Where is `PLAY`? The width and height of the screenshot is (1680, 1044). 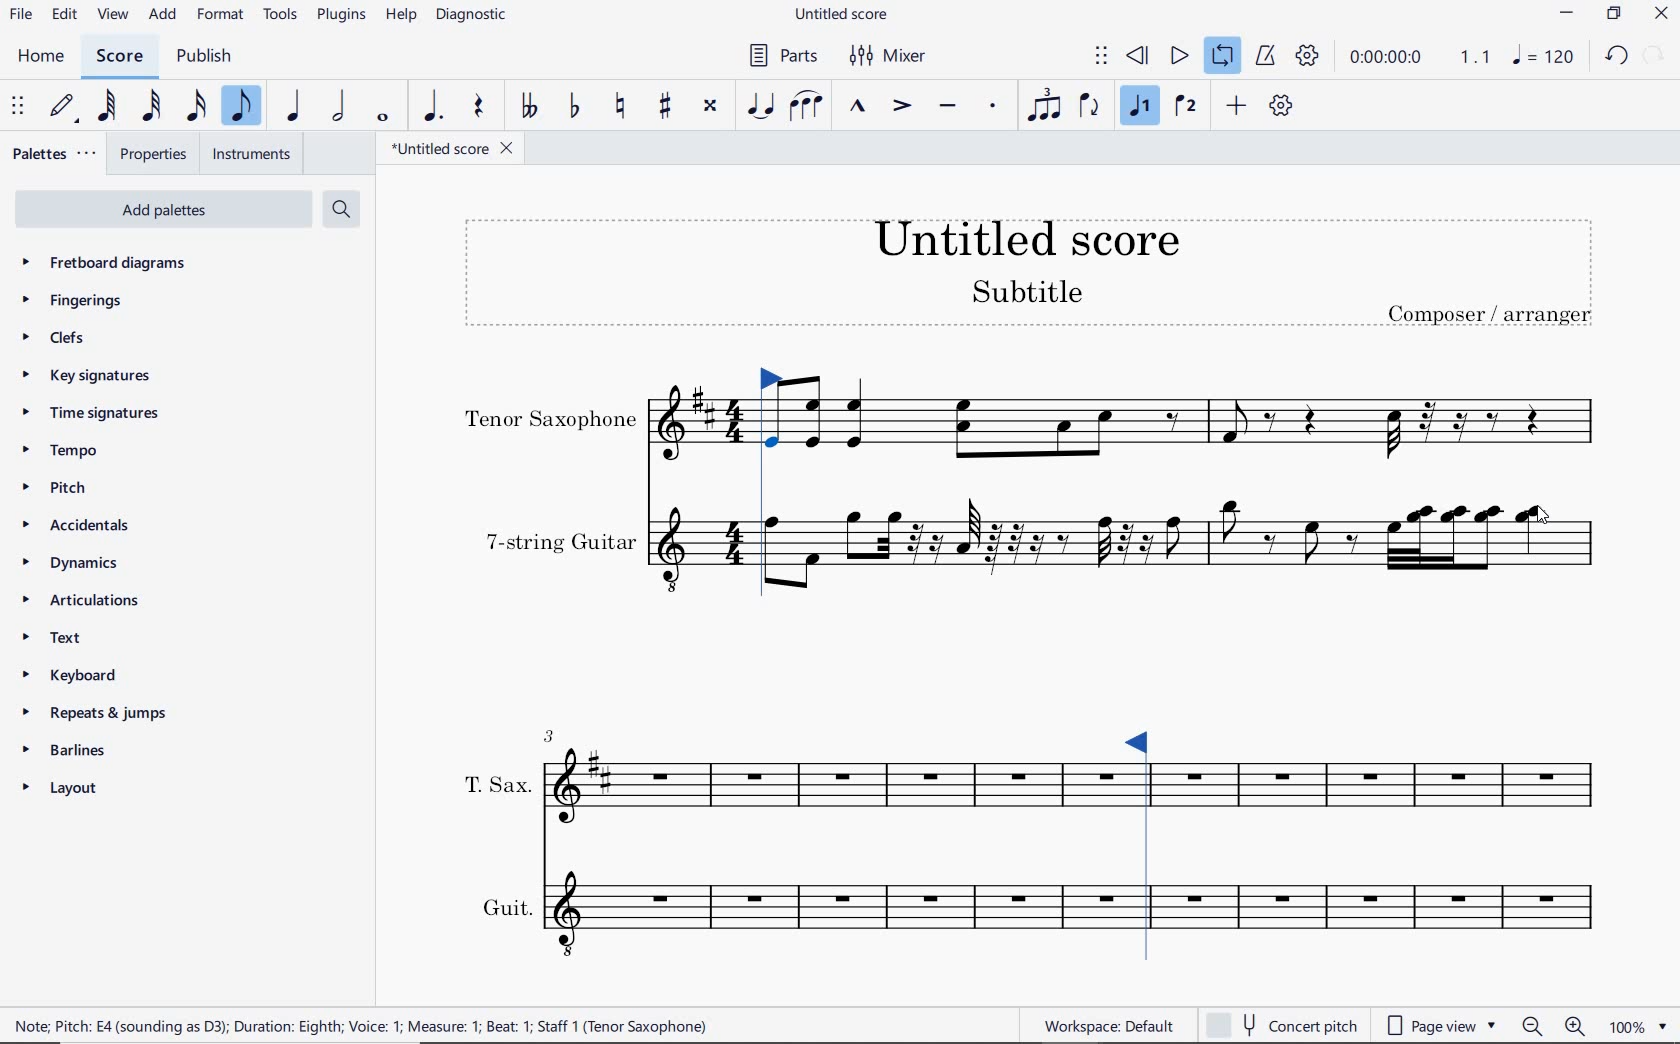
PLAY is located at coordinates (1178, 56).